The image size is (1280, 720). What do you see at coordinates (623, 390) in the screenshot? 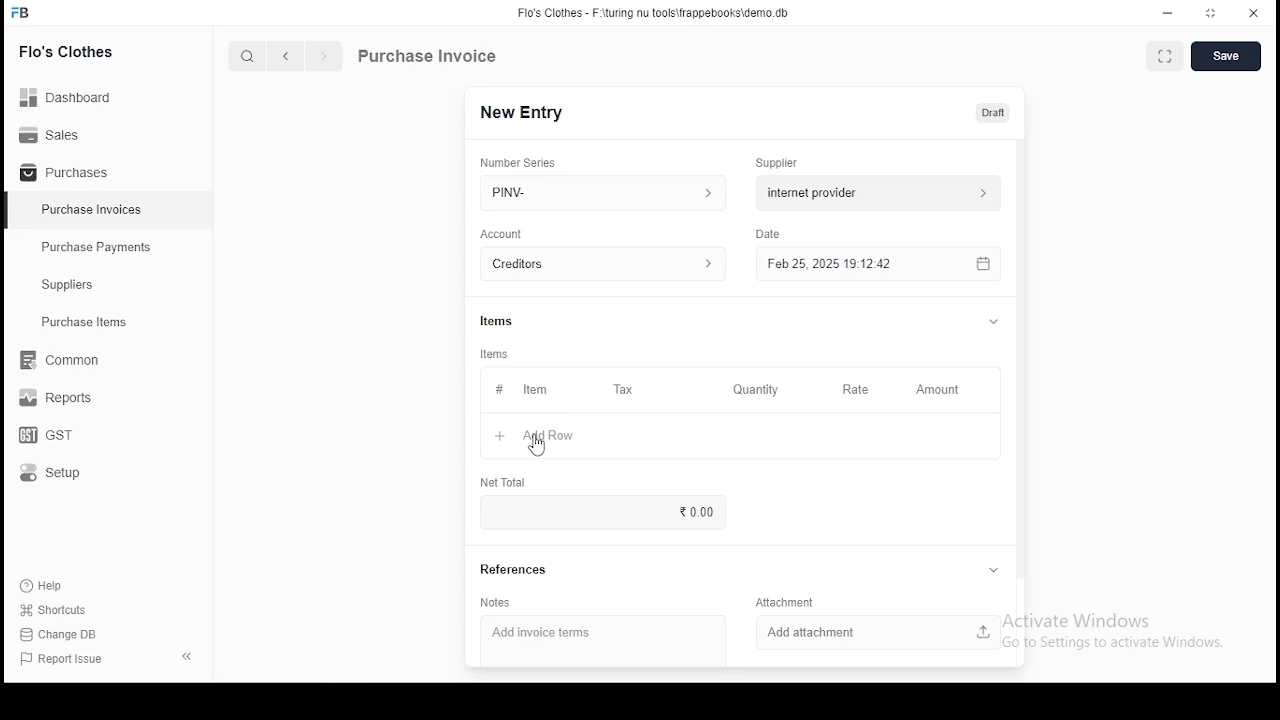
I see `tax` at bounding box center [623, 390].